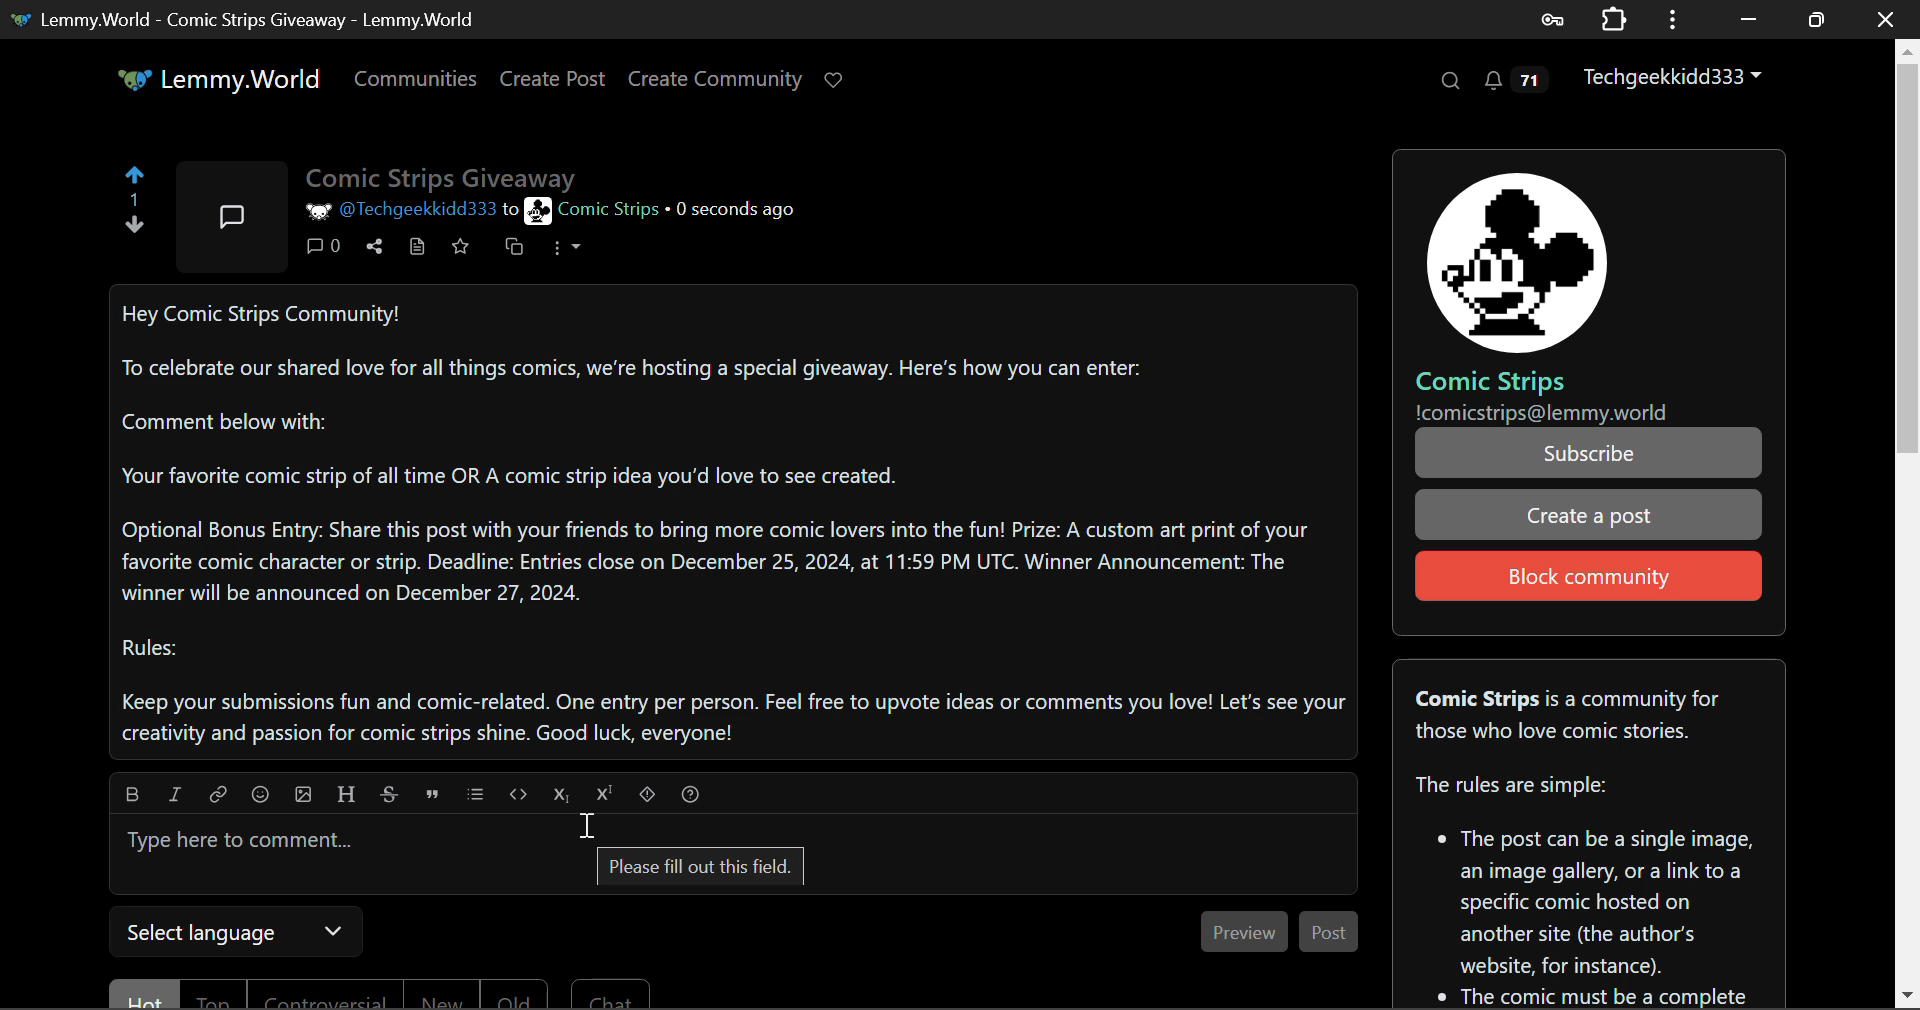 The height and width of the screenshot is (1010, 1920). I want to click on header, so click(349, 790).